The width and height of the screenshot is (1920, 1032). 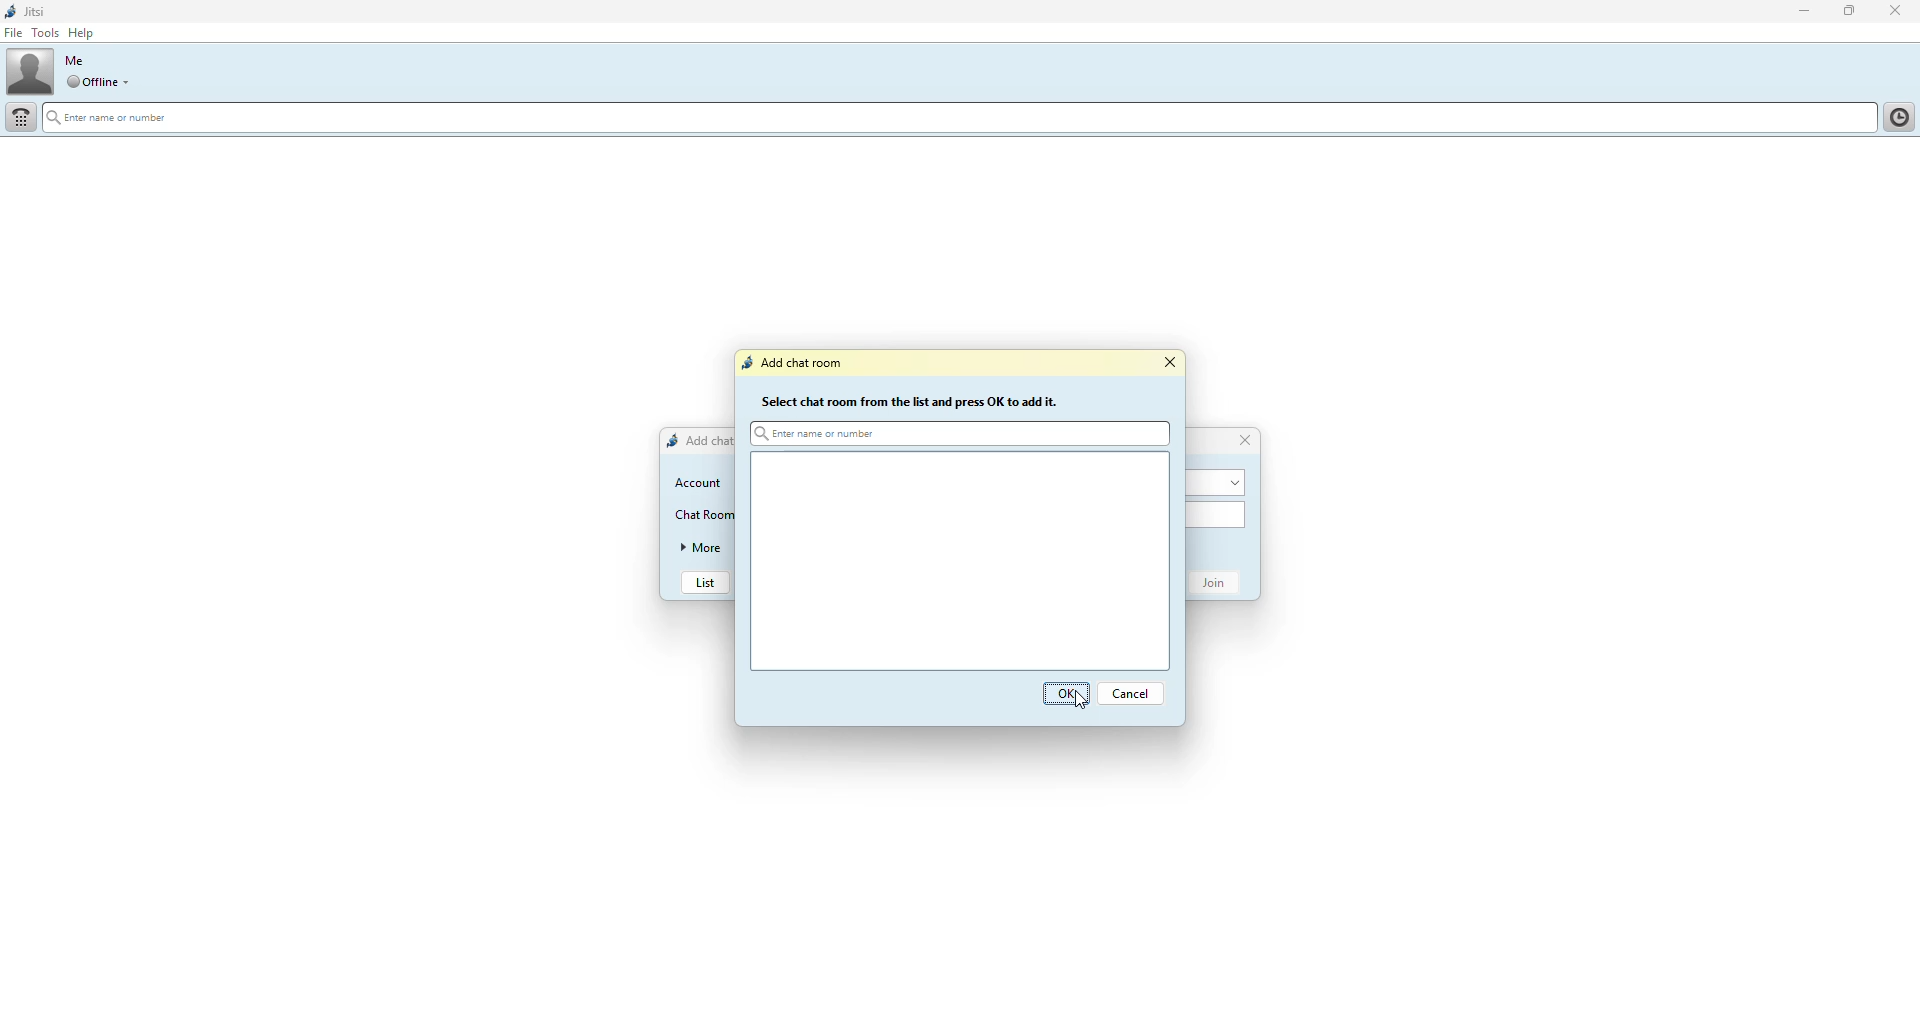 I want to click on chat room, so click(x=703, y=515).